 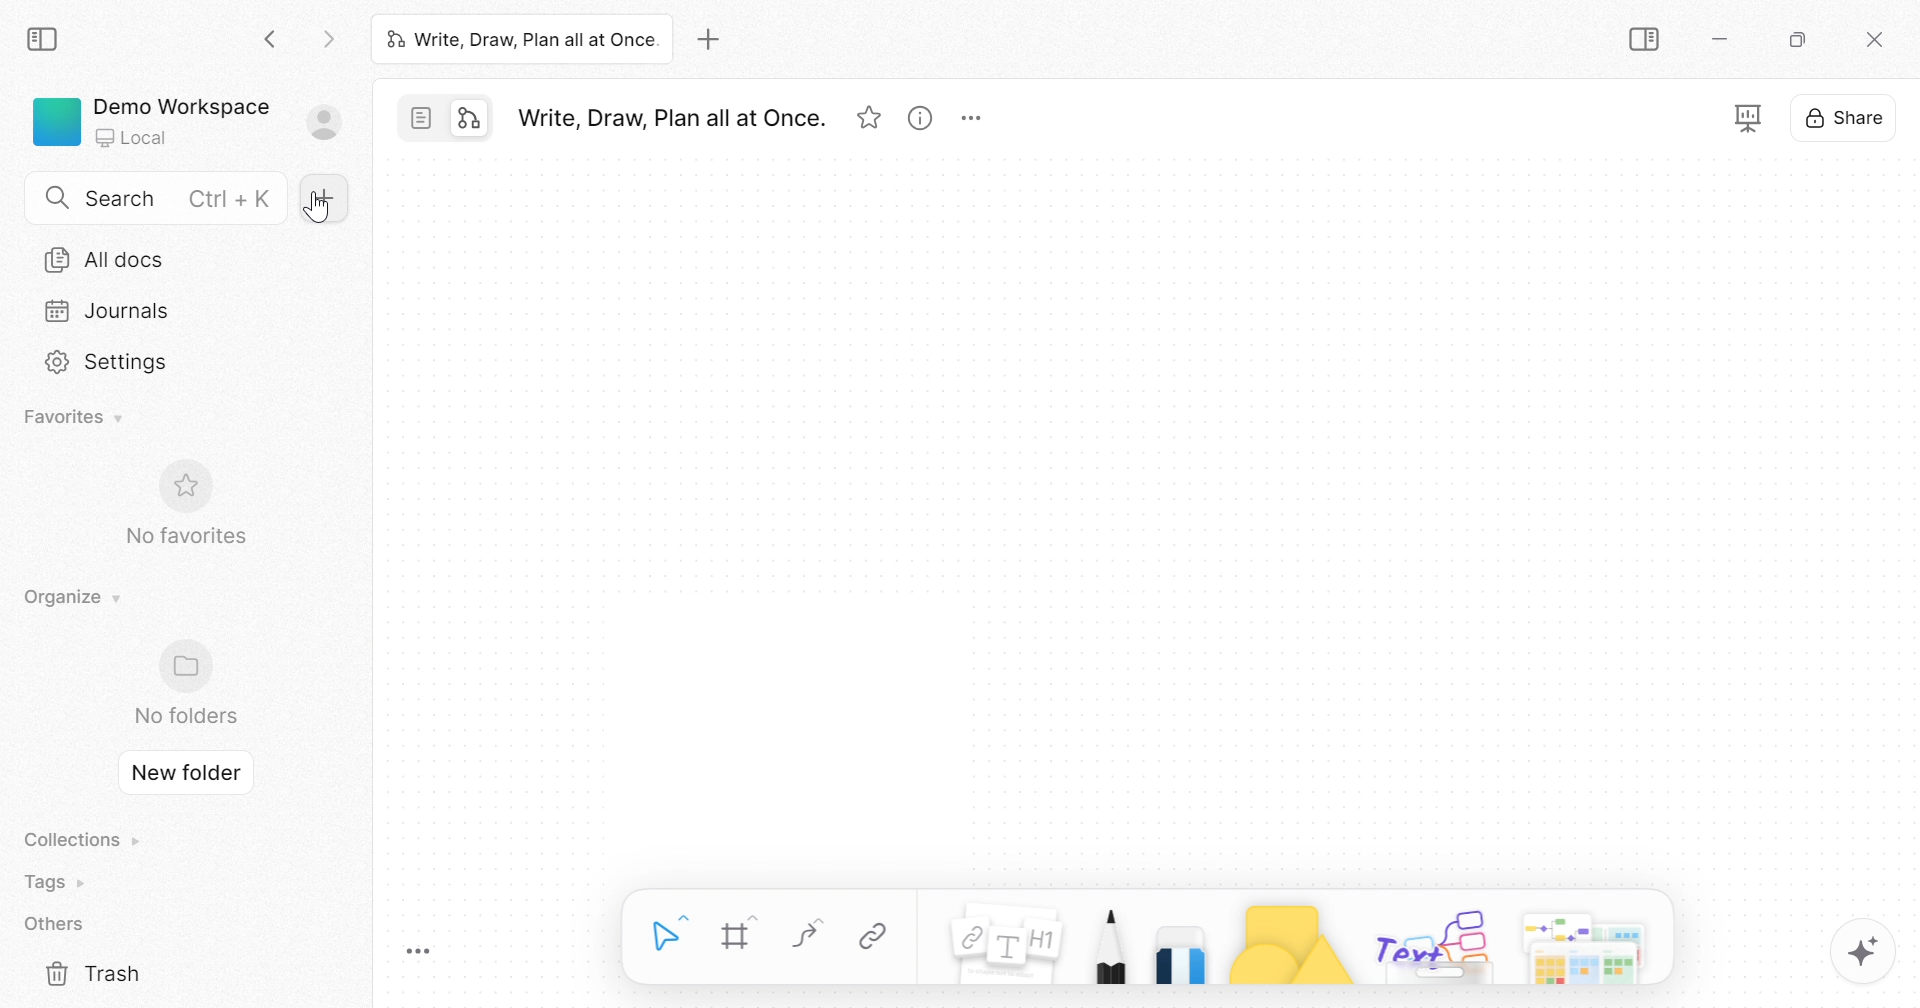 I want to click on Organize, so click(x=76, y=599).